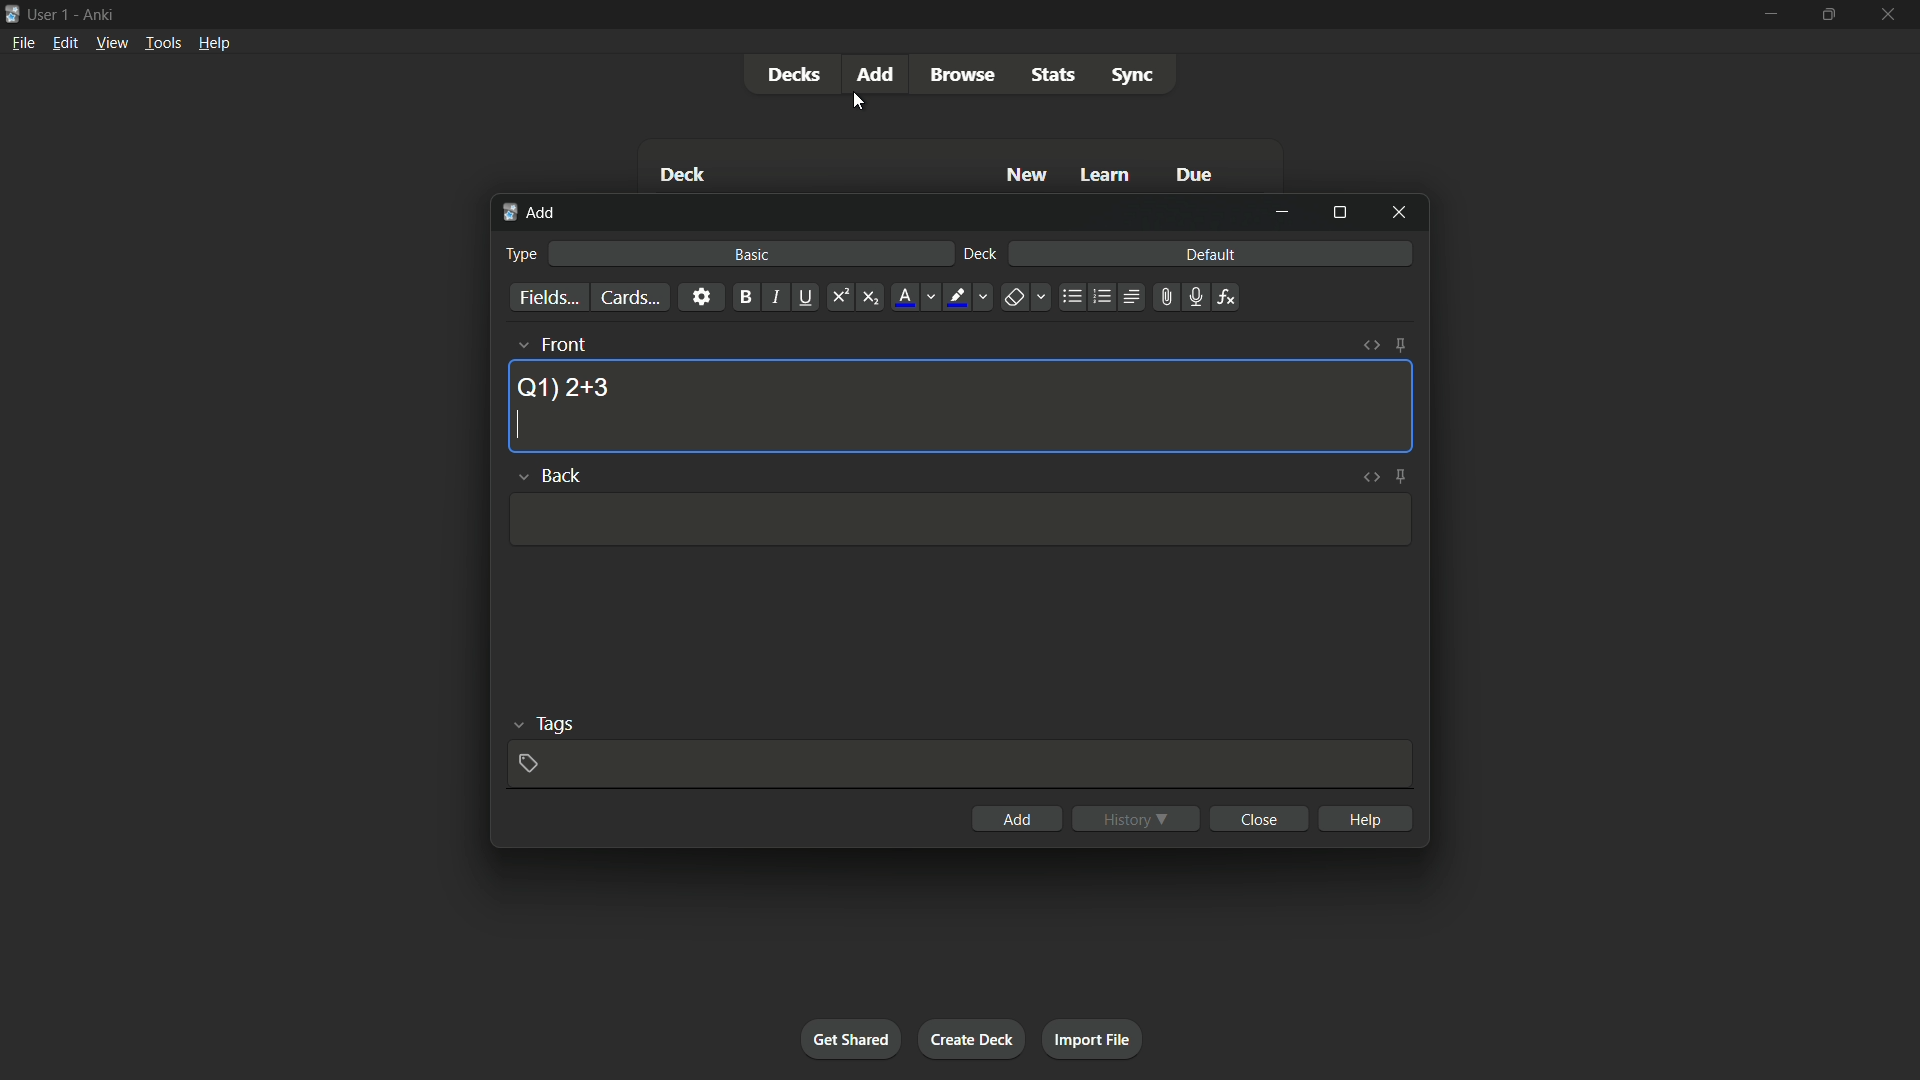 Image resolution: width=1920 pixels, height=1080 pixels. I want to click on default, so click(1210, 253).